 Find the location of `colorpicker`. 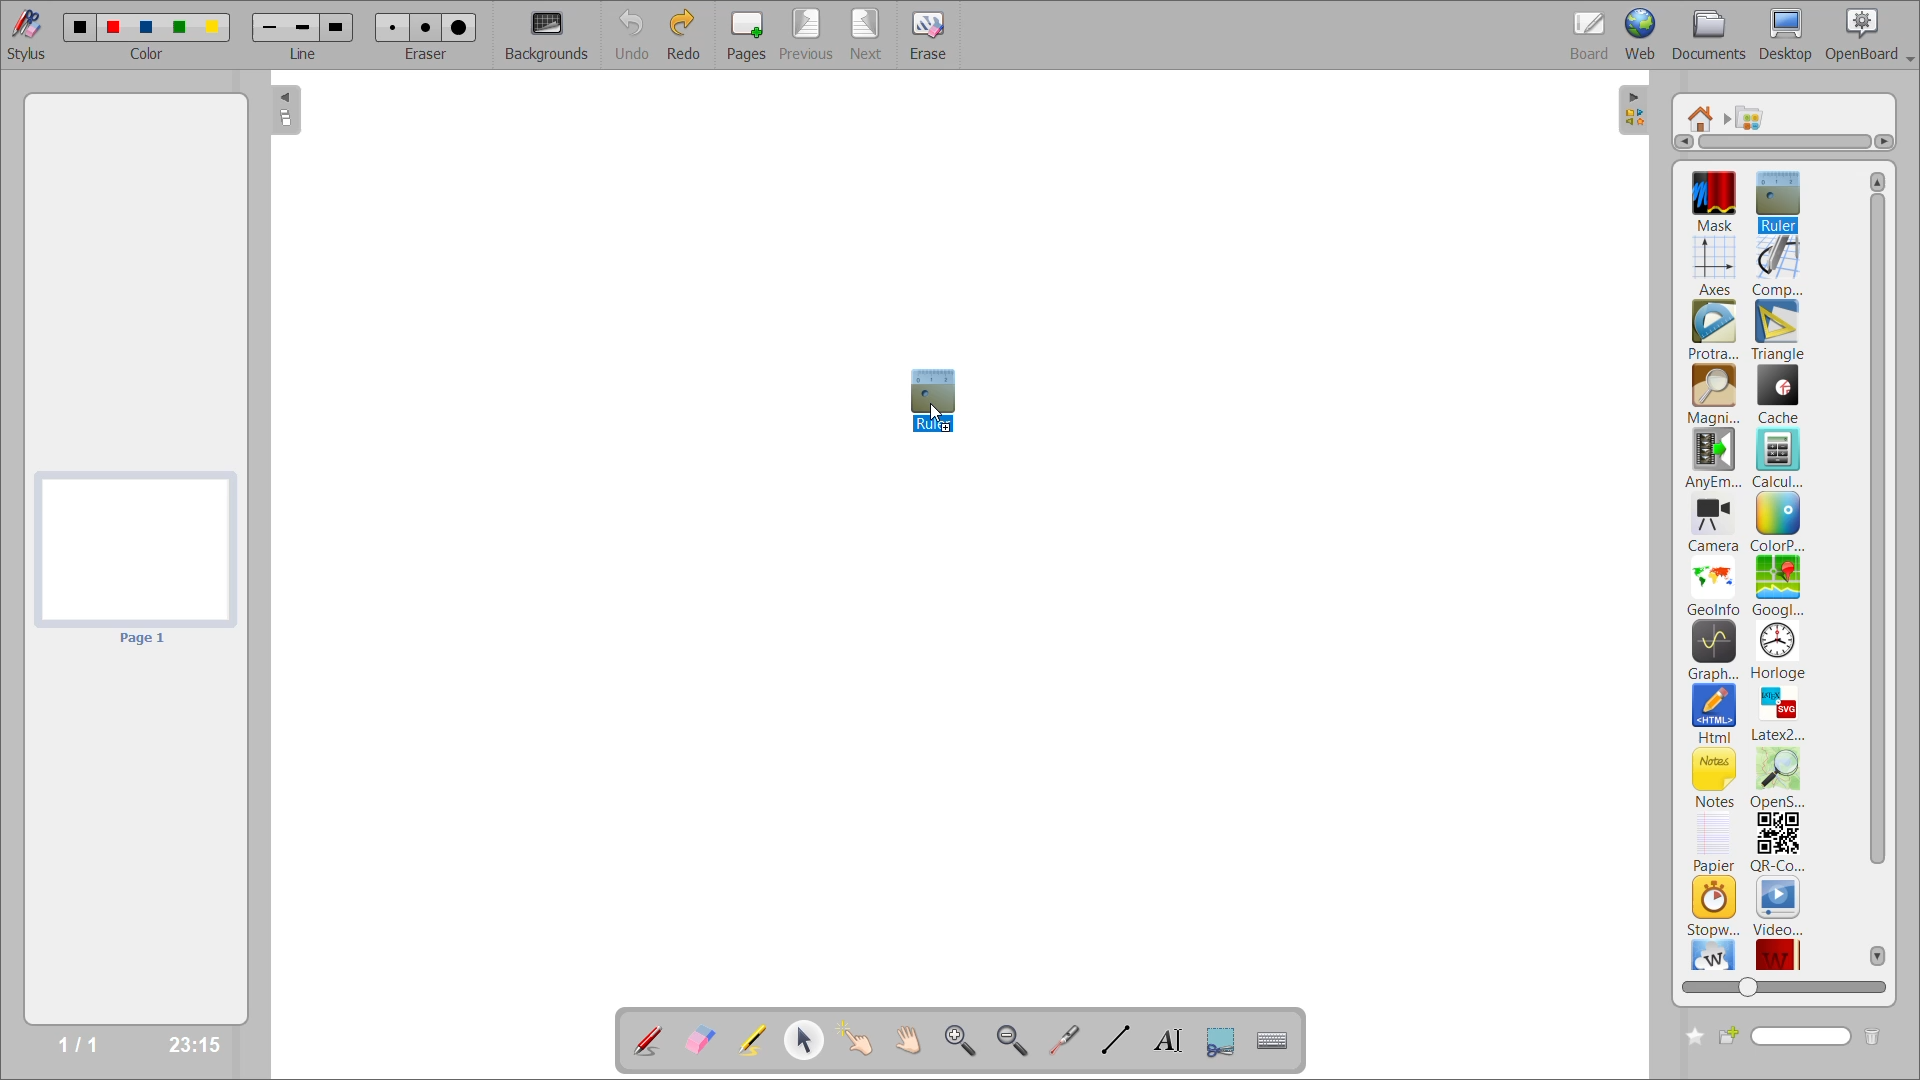

colorpicker is located at coordinates (1777, 522).